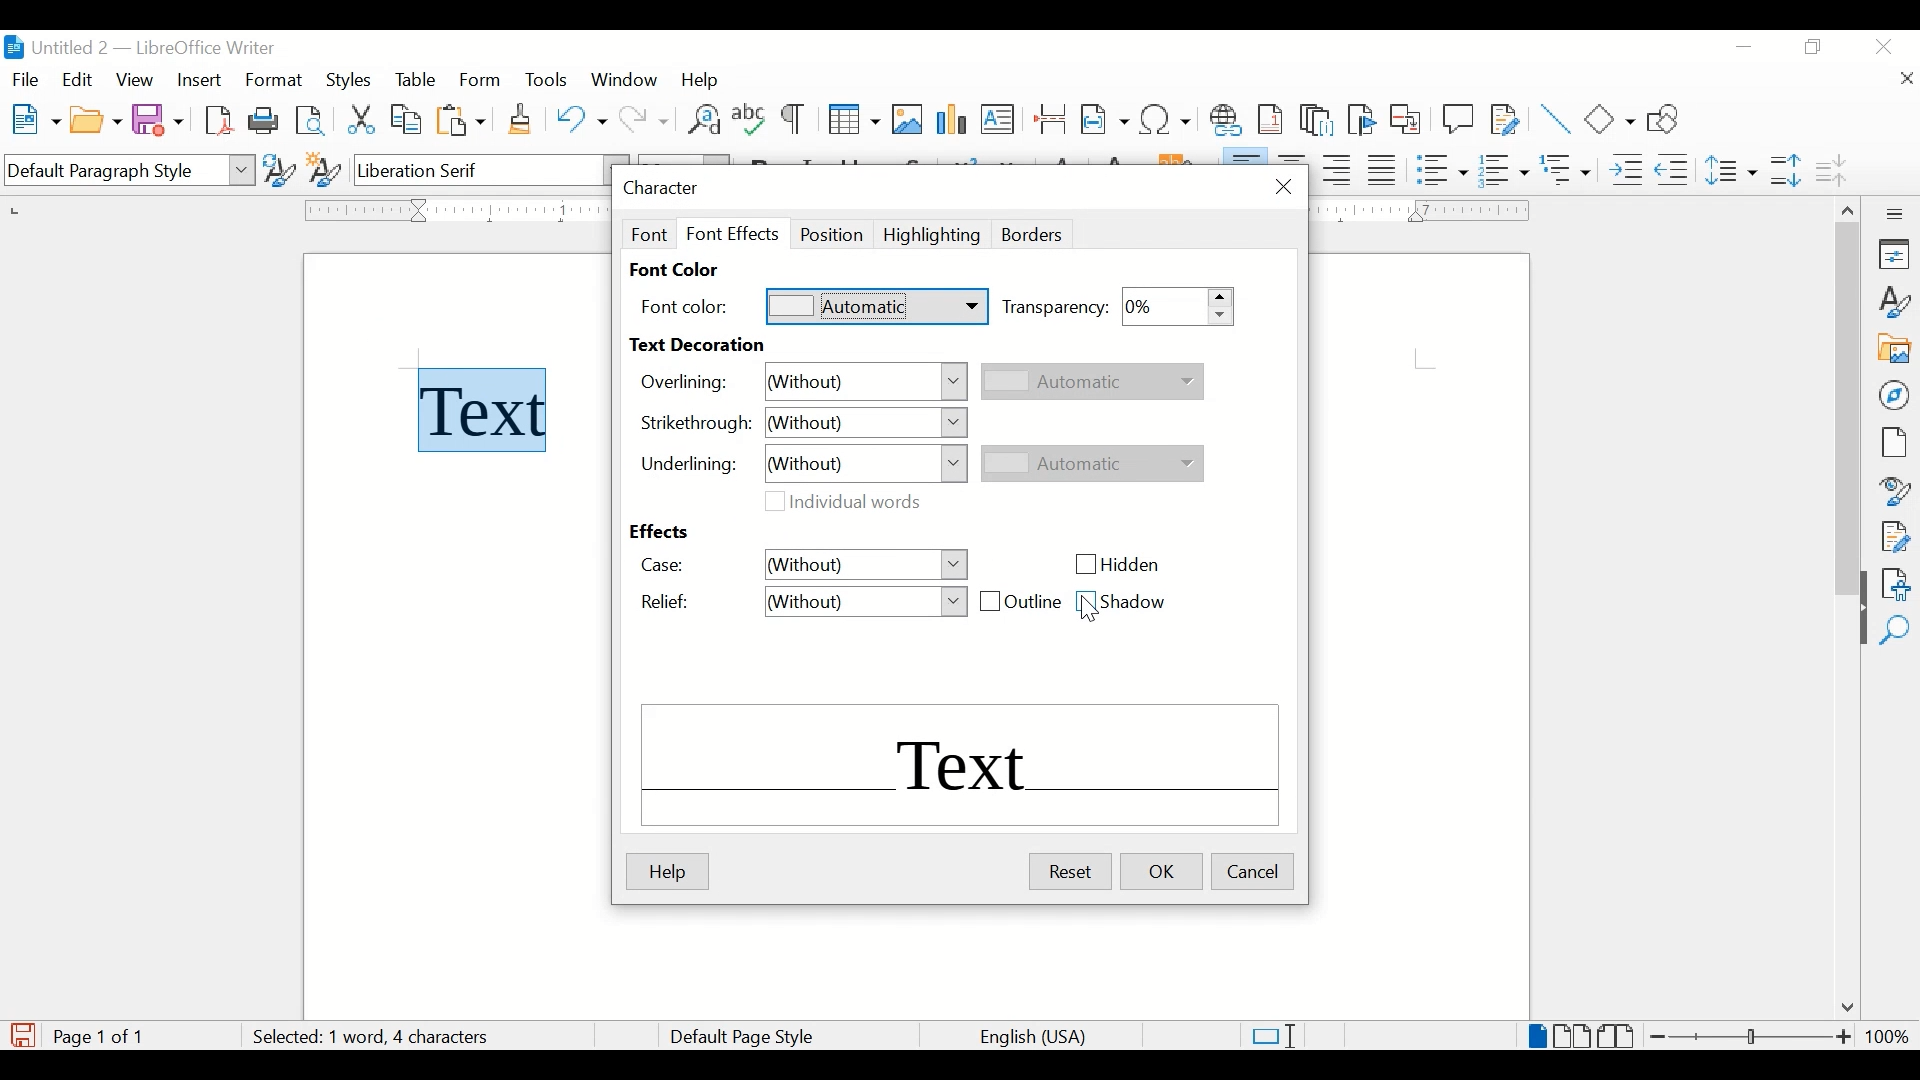  I want to click on toggle ordered list, so click(1503, 169).